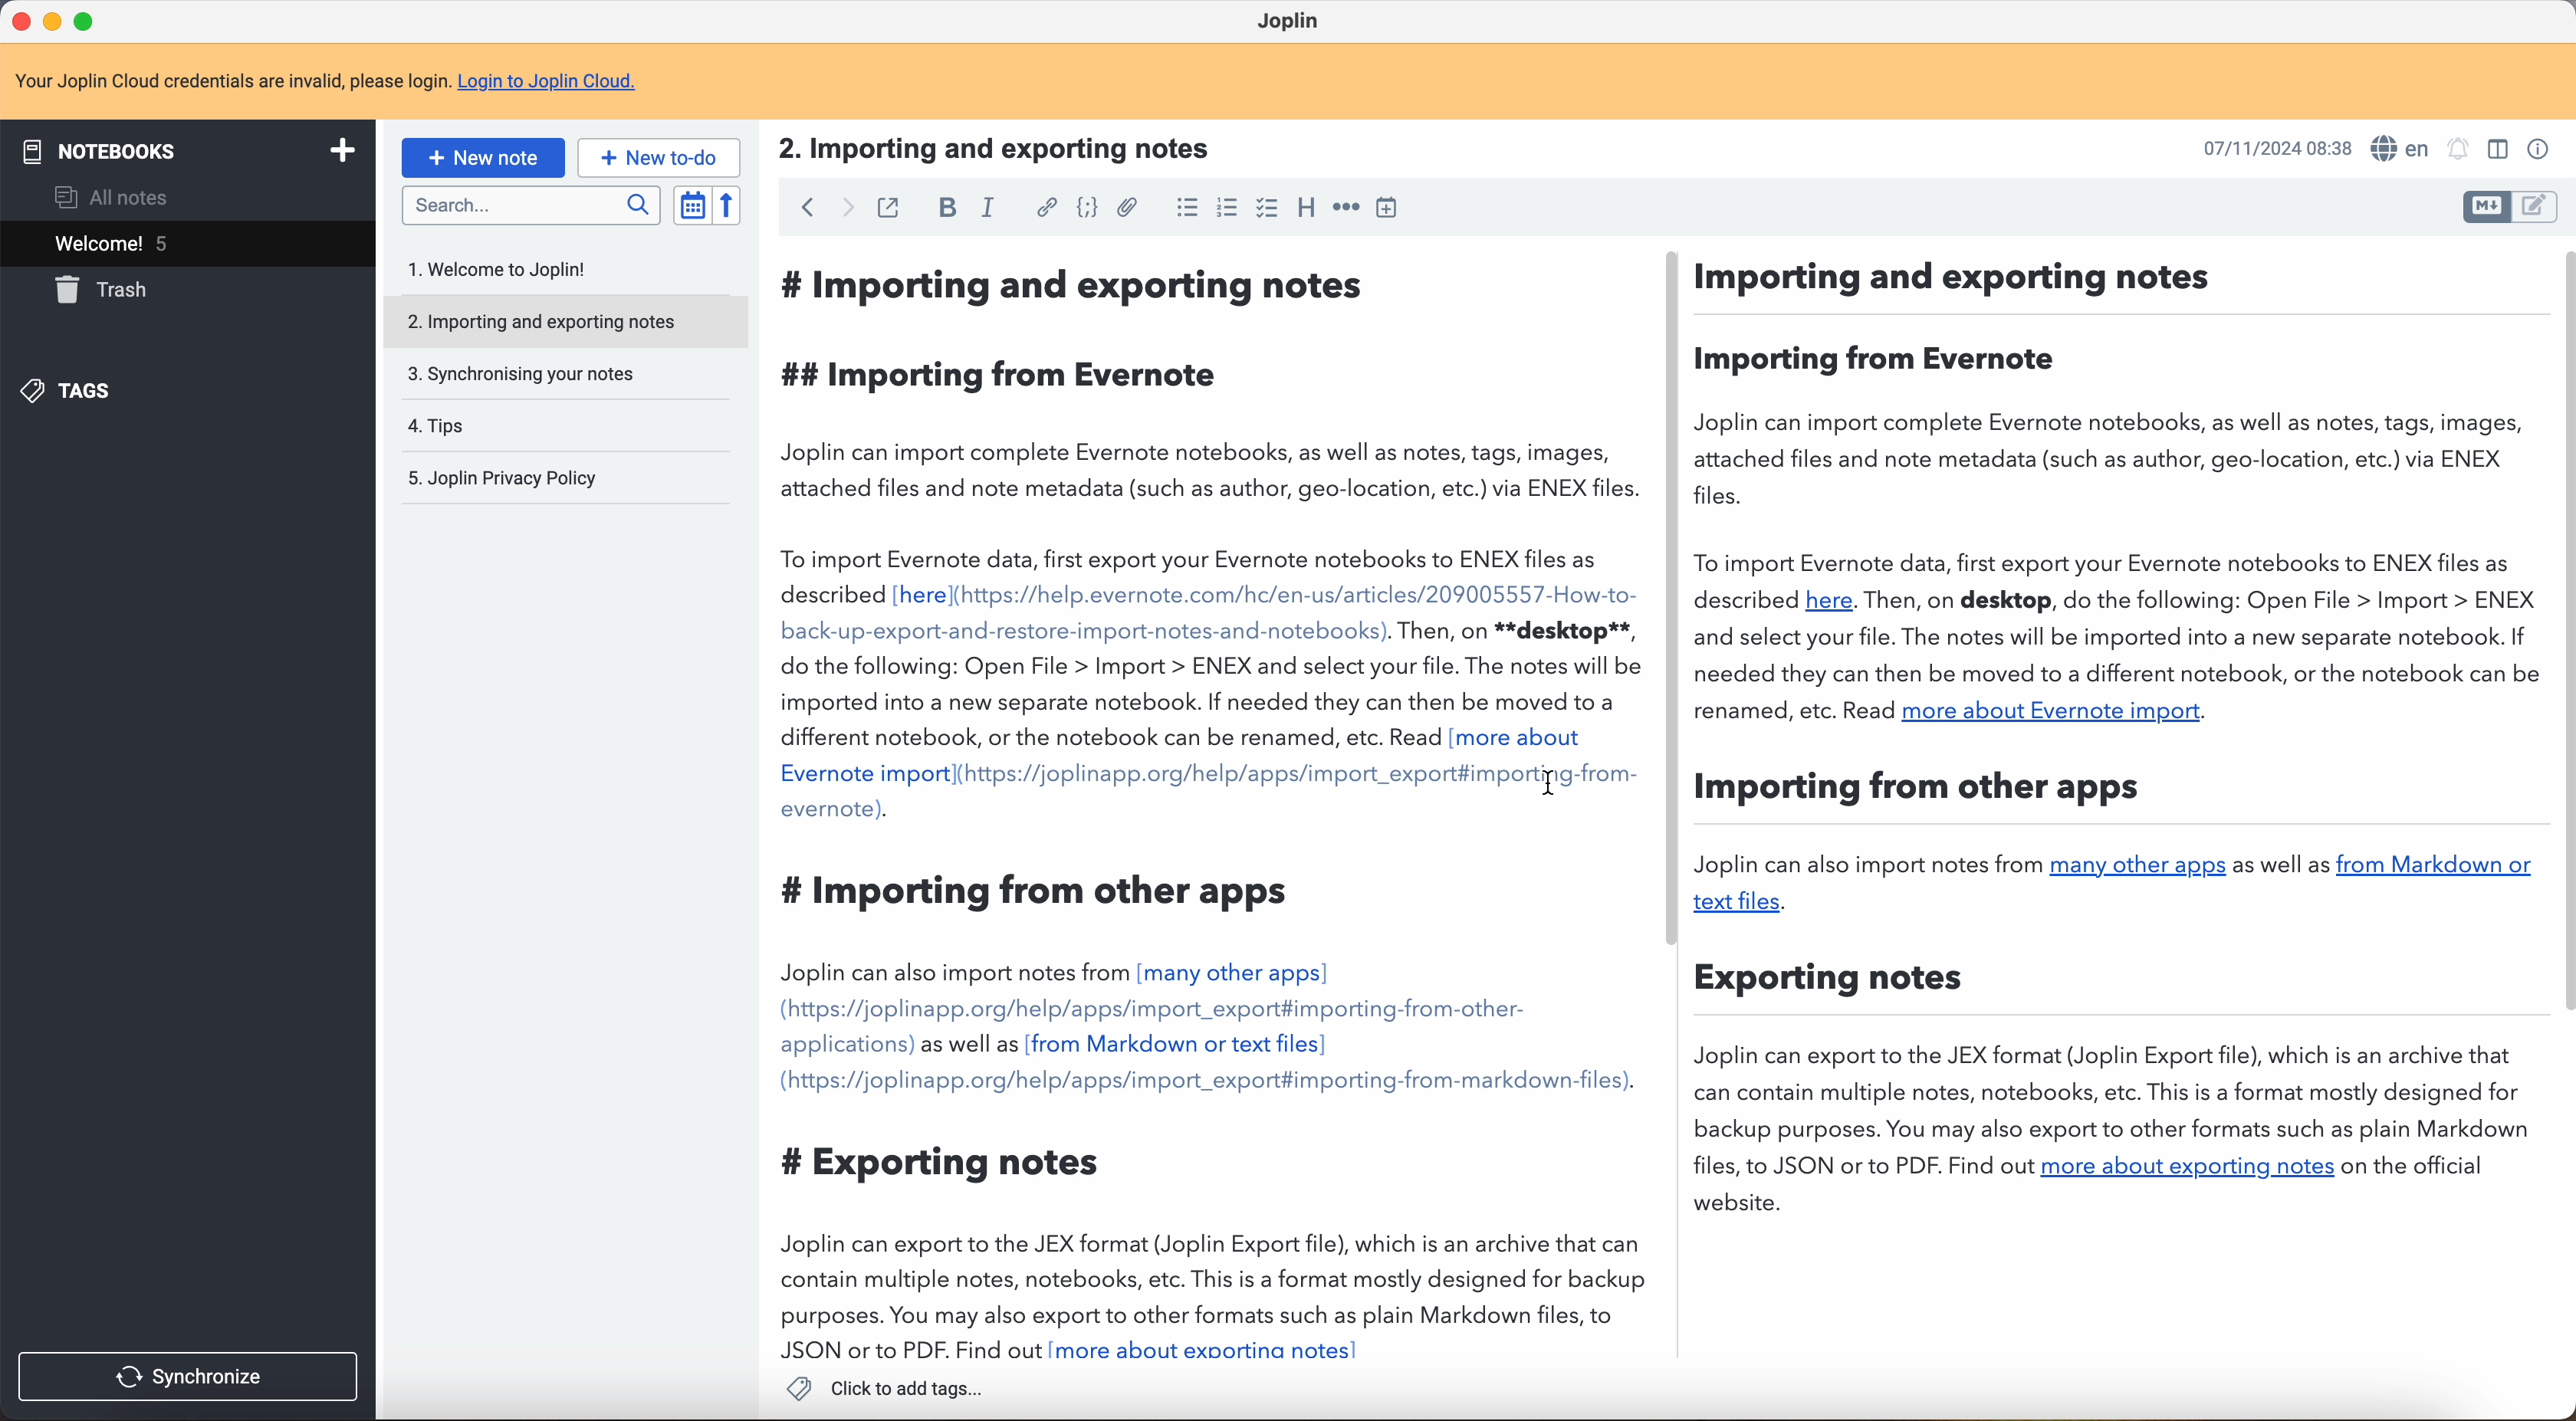 The height and width of the screenshot is (1421, 2576). What do you see at coordinates (1011, 149) in the screenshot?
I see `title: 2. Importing and exporting notes` at bounding box center [1011, 149].